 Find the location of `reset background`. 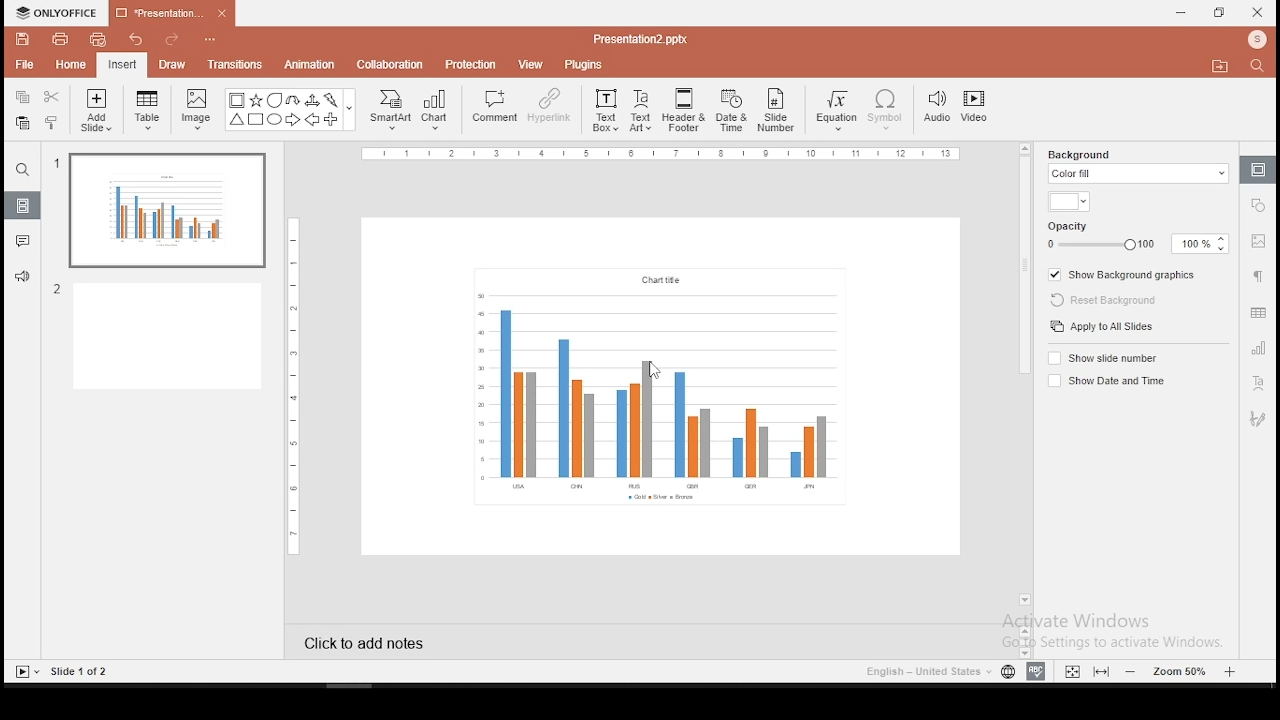

reset background is located at coordinates (1104, 301).